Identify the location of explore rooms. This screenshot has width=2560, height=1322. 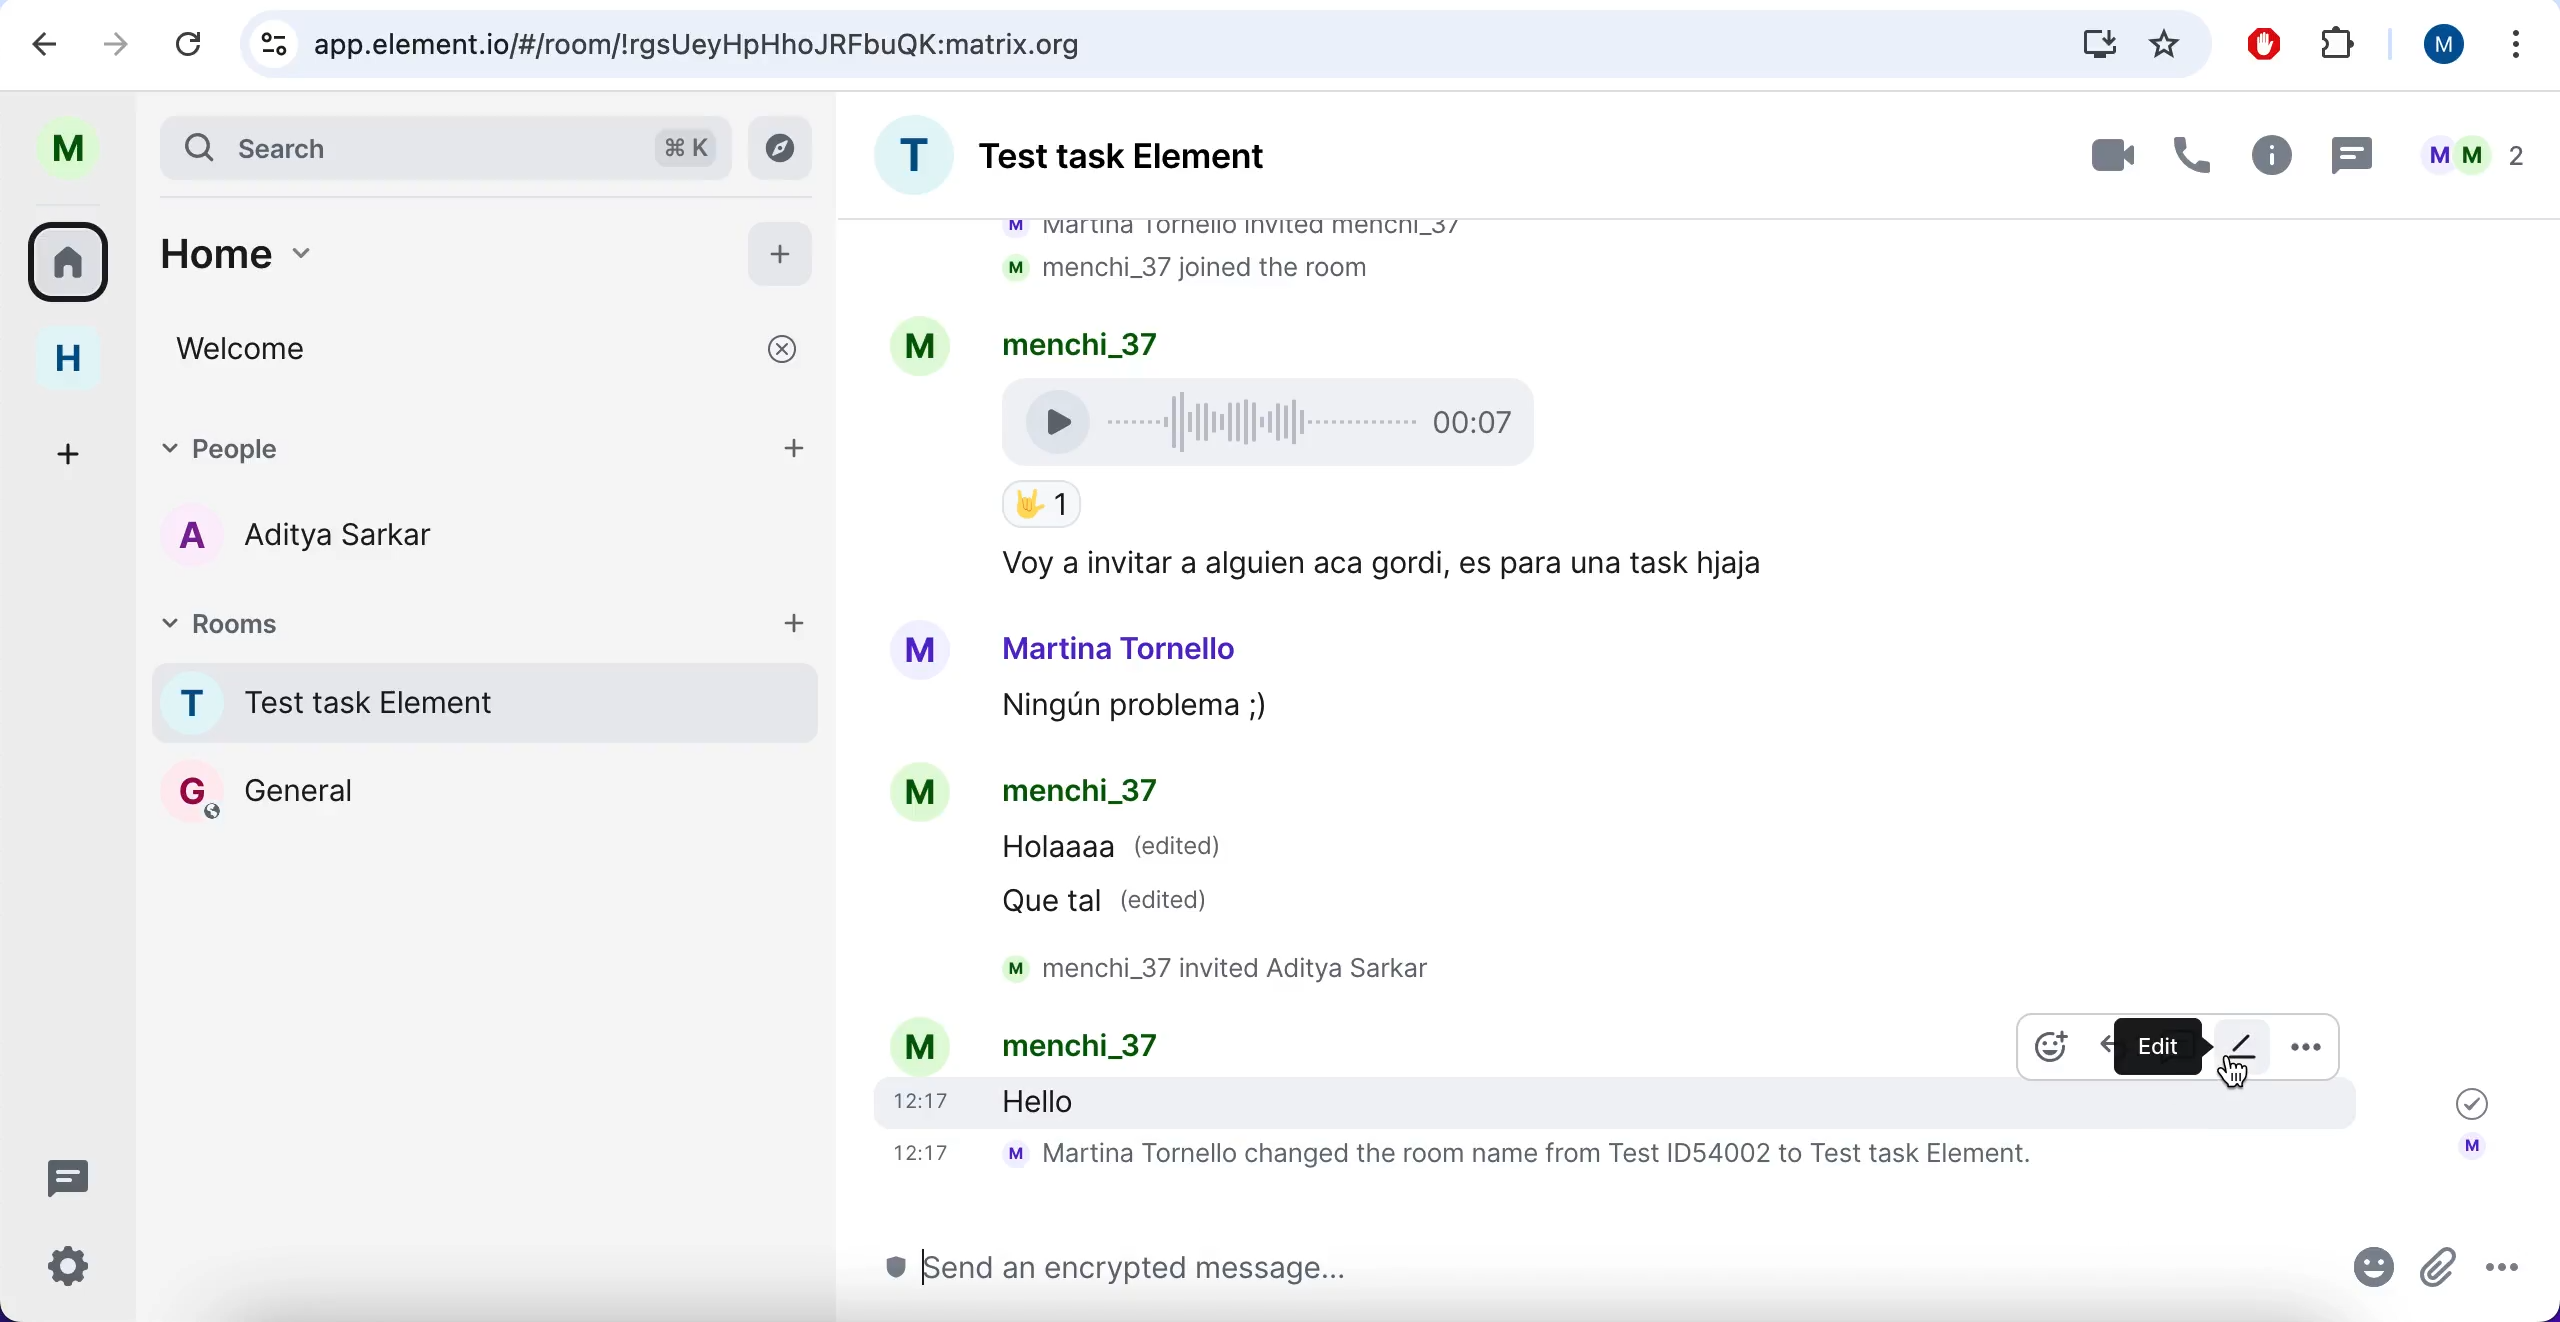
(786, 147).